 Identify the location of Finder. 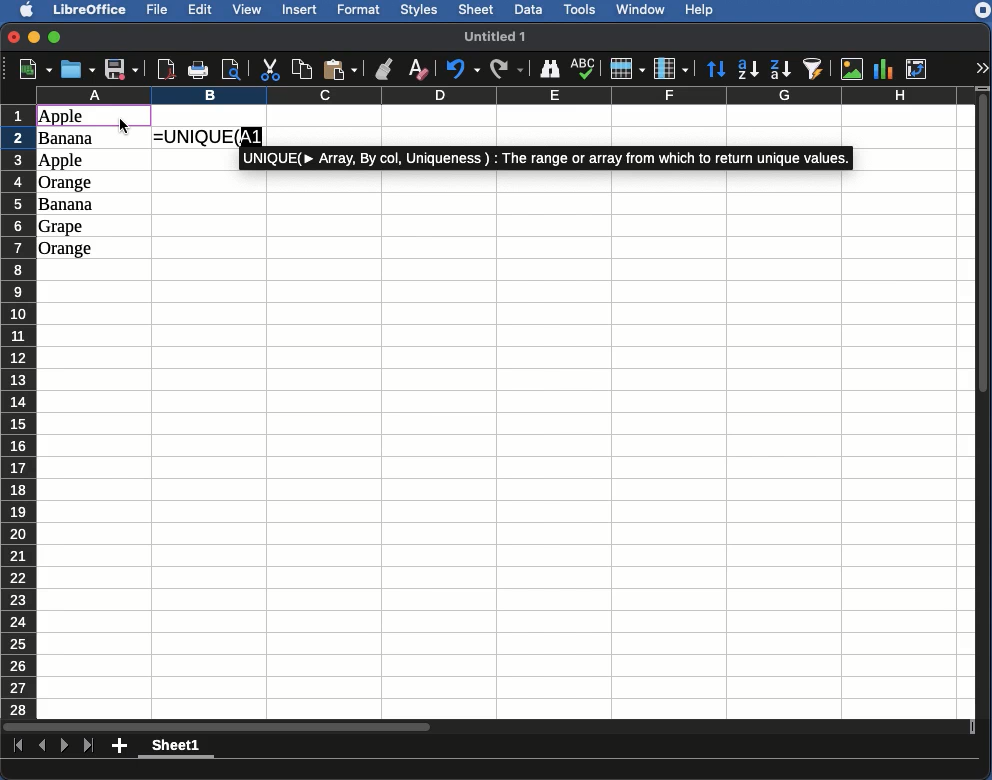
(551, 70).